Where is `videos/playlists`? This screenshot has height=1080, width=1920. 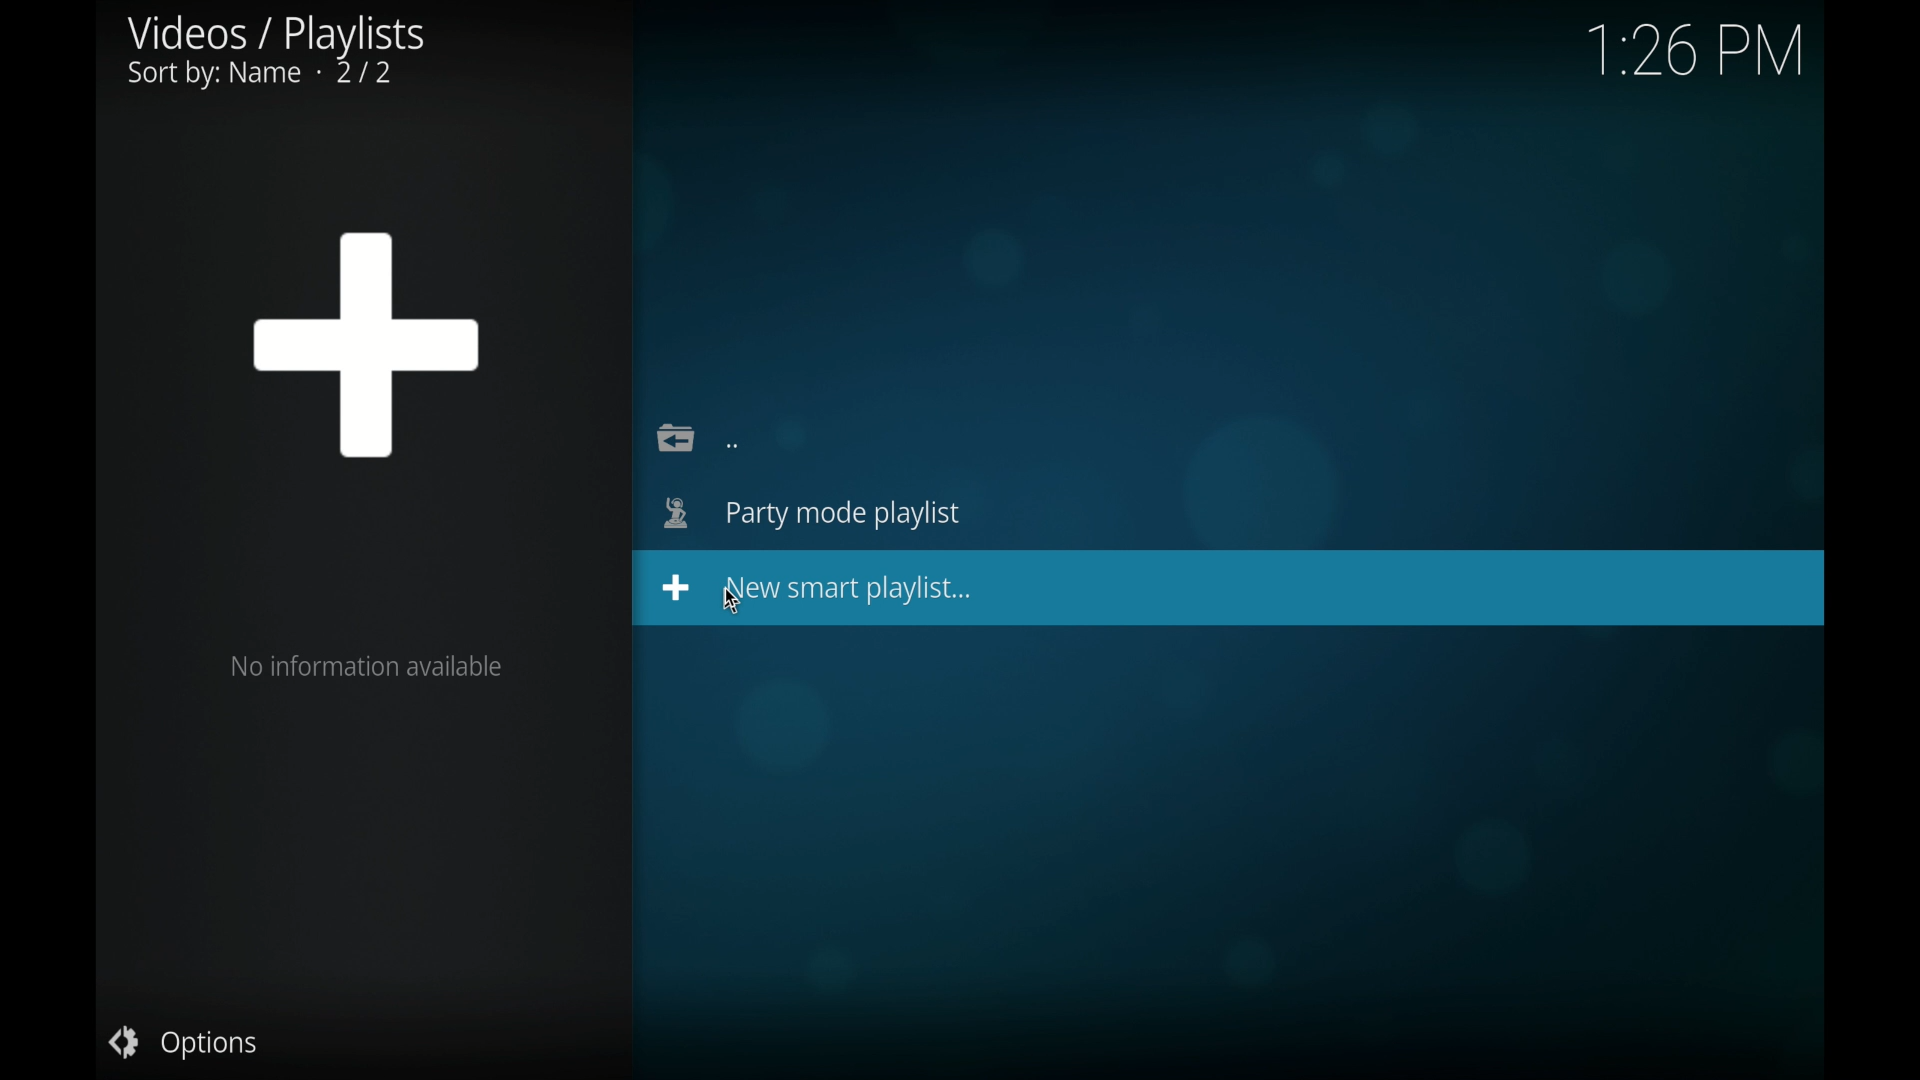
videos/playlists is located at coordinates (275, 51).